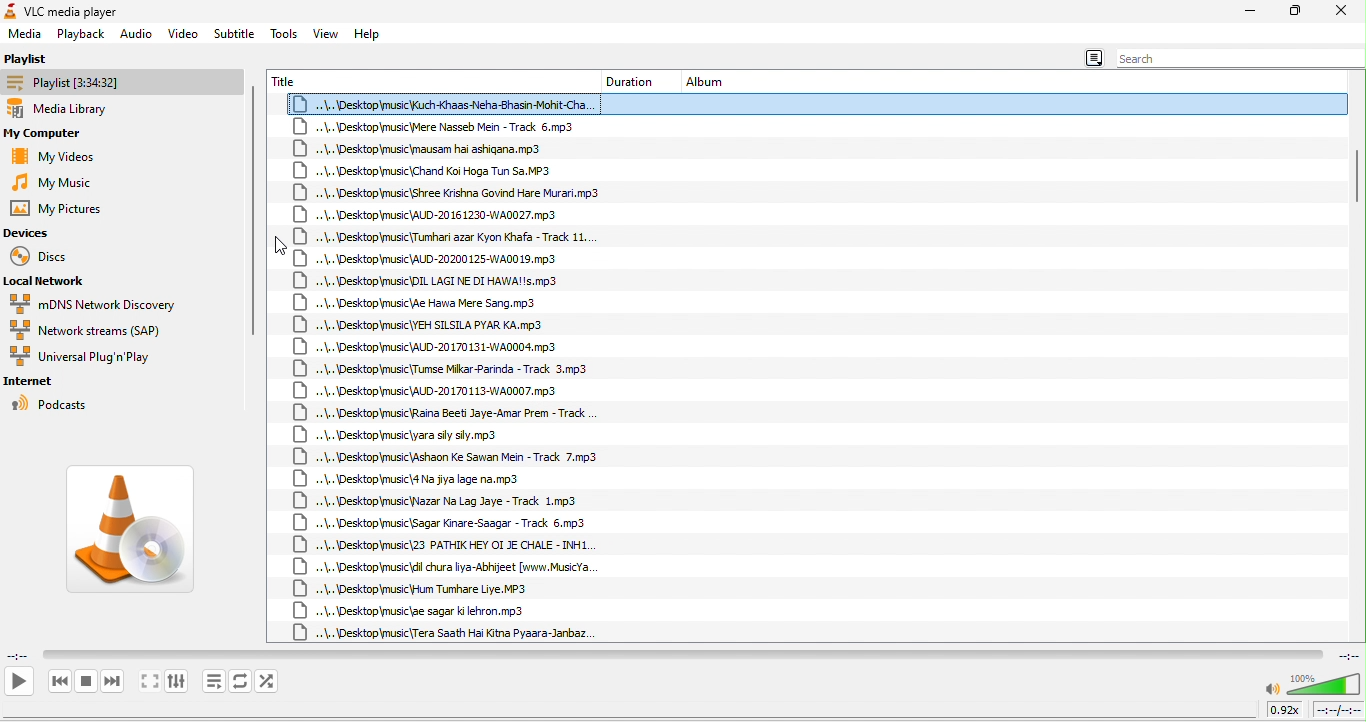 Image resolution: width=1366 pixels, height=722 pixels. Describe the element at coordinates (105, 331) in the screenshot. I see `network streams (SAP)` at that location.